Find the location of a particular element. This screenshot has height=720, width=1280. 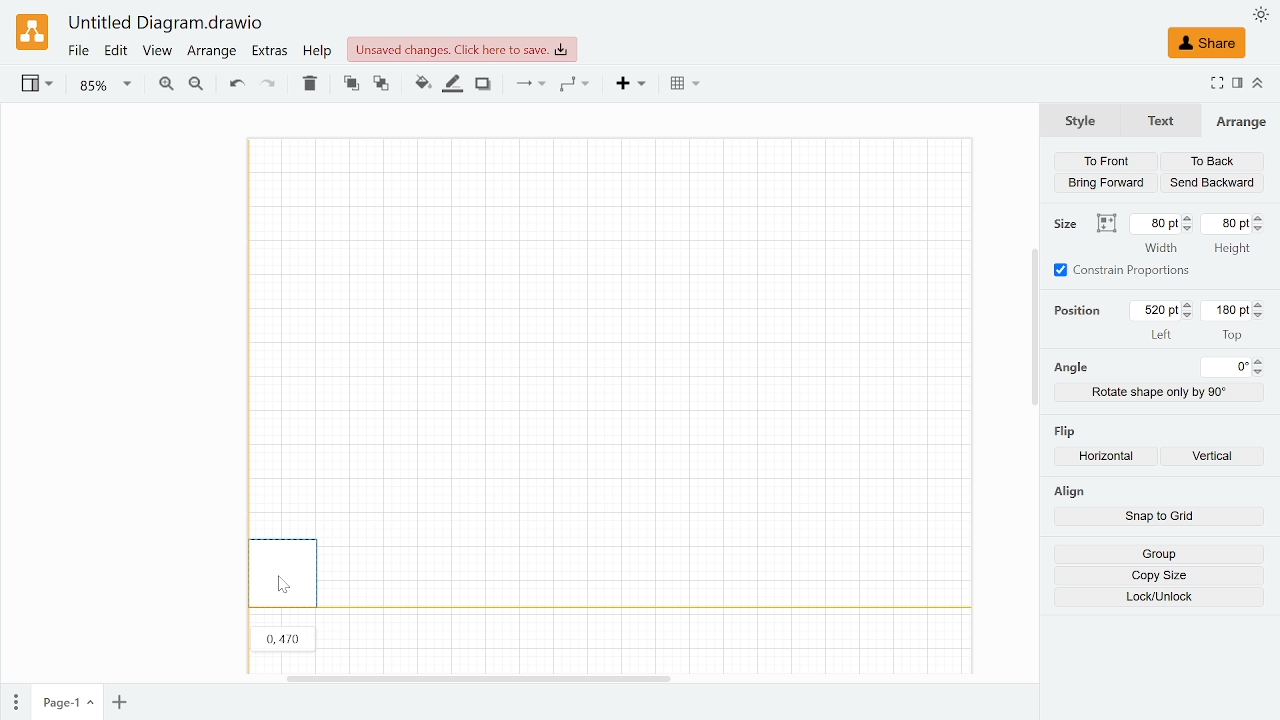

position is located at coordinates (1082, 310).